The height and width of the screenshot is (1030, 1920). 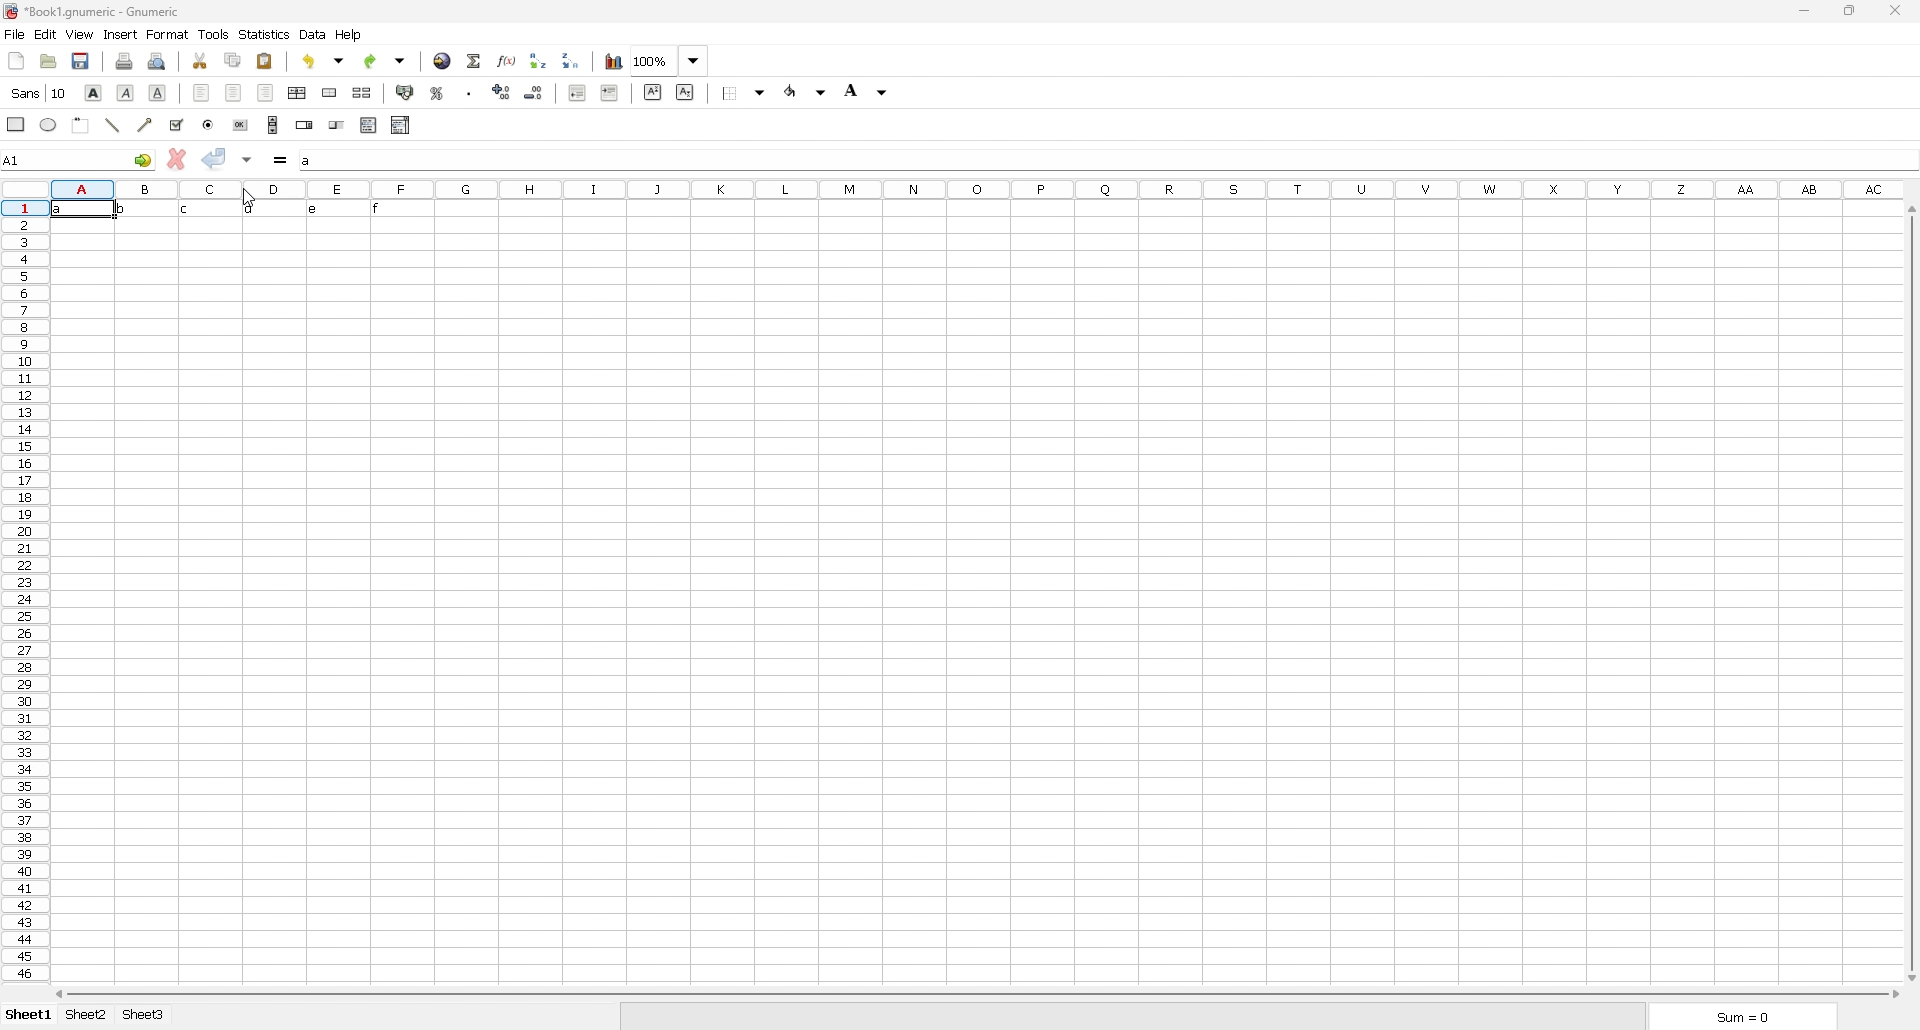 What do you see at coordinates (210, 125) in the screenshot?
I see `radio button` at bounding box center [210, 125].